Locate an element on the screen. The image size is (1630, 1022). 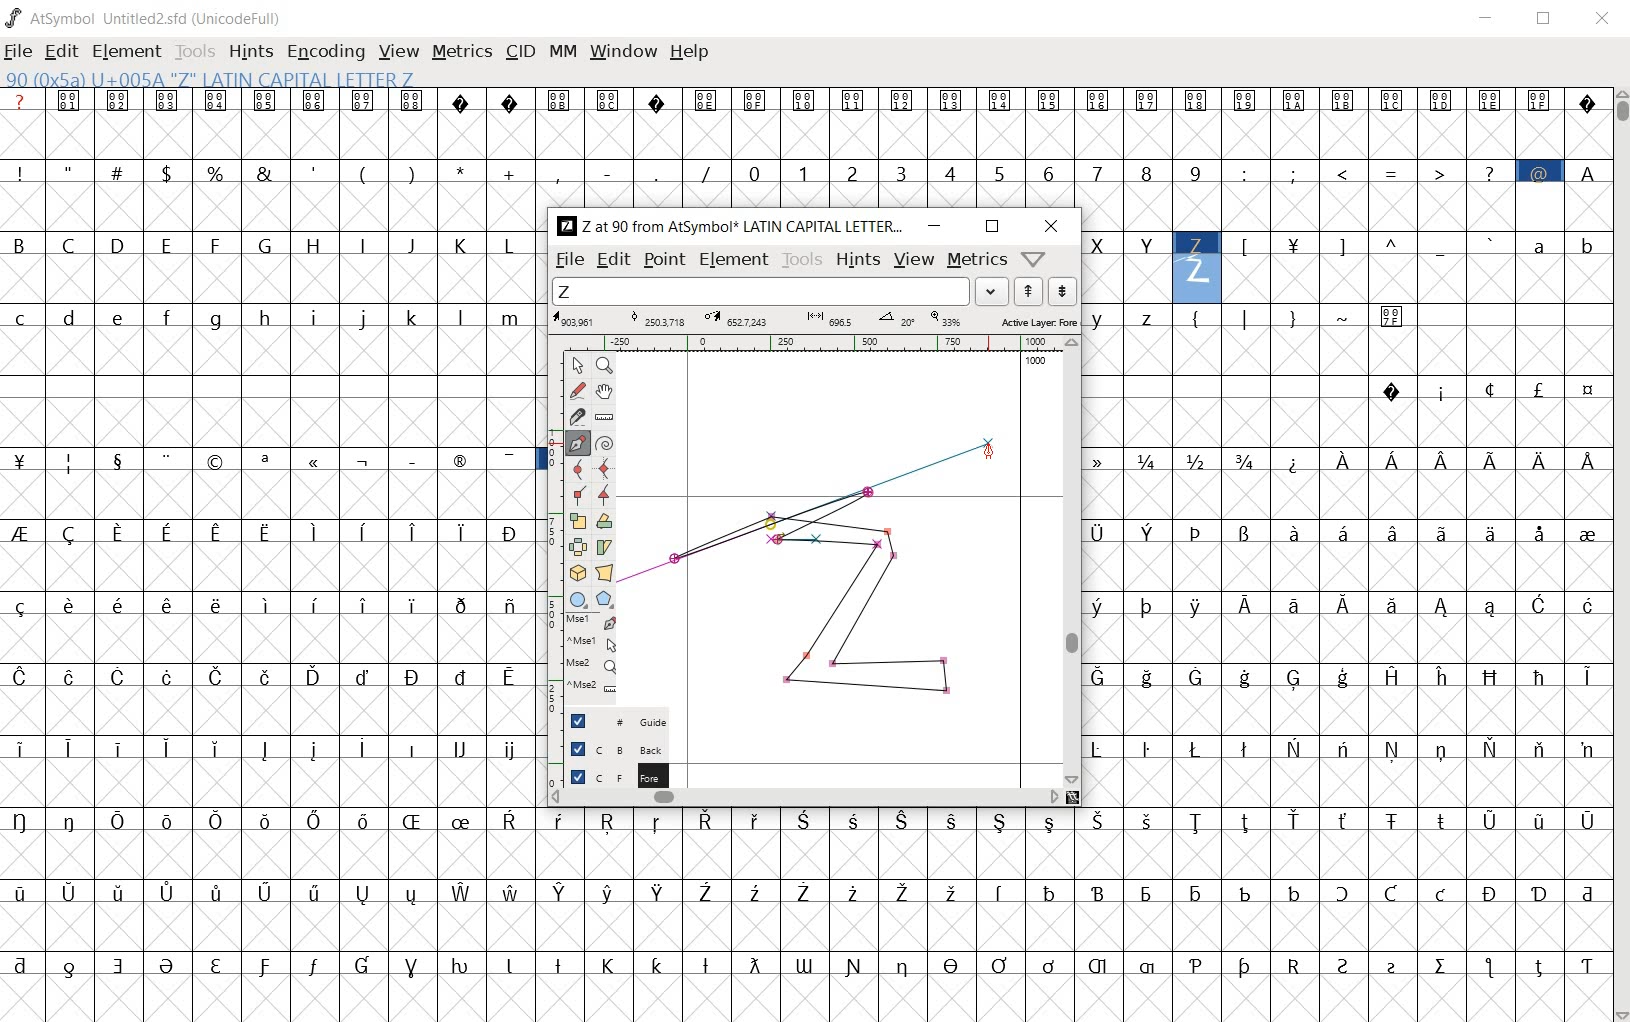
add a curve point always either horizontal or vertical is located at coordinates (604, 467).